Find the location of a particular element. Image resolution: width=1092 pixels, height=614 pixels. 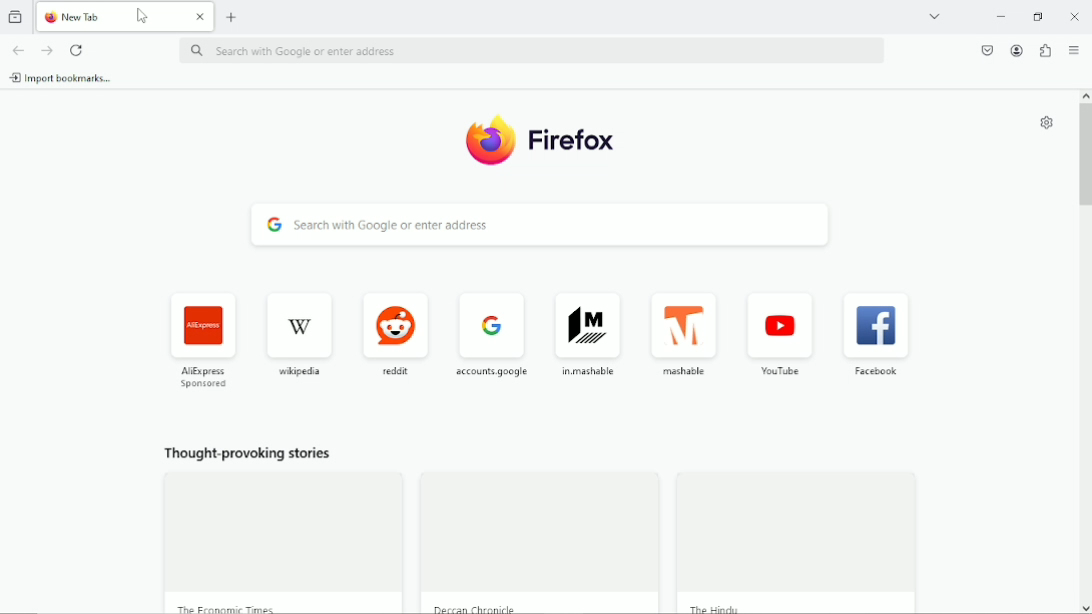

Save to pocket is located at coordinates (987, 53).